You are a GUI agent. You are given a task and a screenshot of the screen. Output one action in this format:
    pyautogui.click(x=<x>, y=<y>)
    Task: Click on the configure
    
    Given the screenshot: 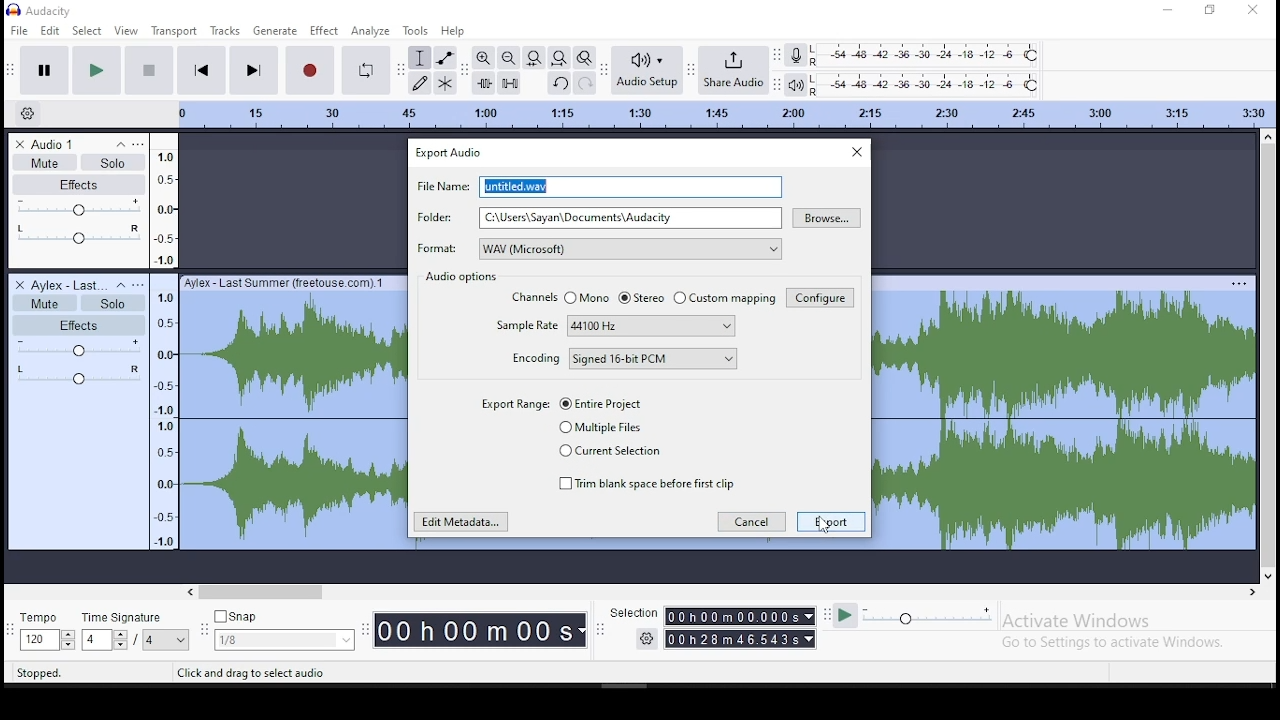 What is the action you would take?
    pyautogui.click(x=821, y=298)
    